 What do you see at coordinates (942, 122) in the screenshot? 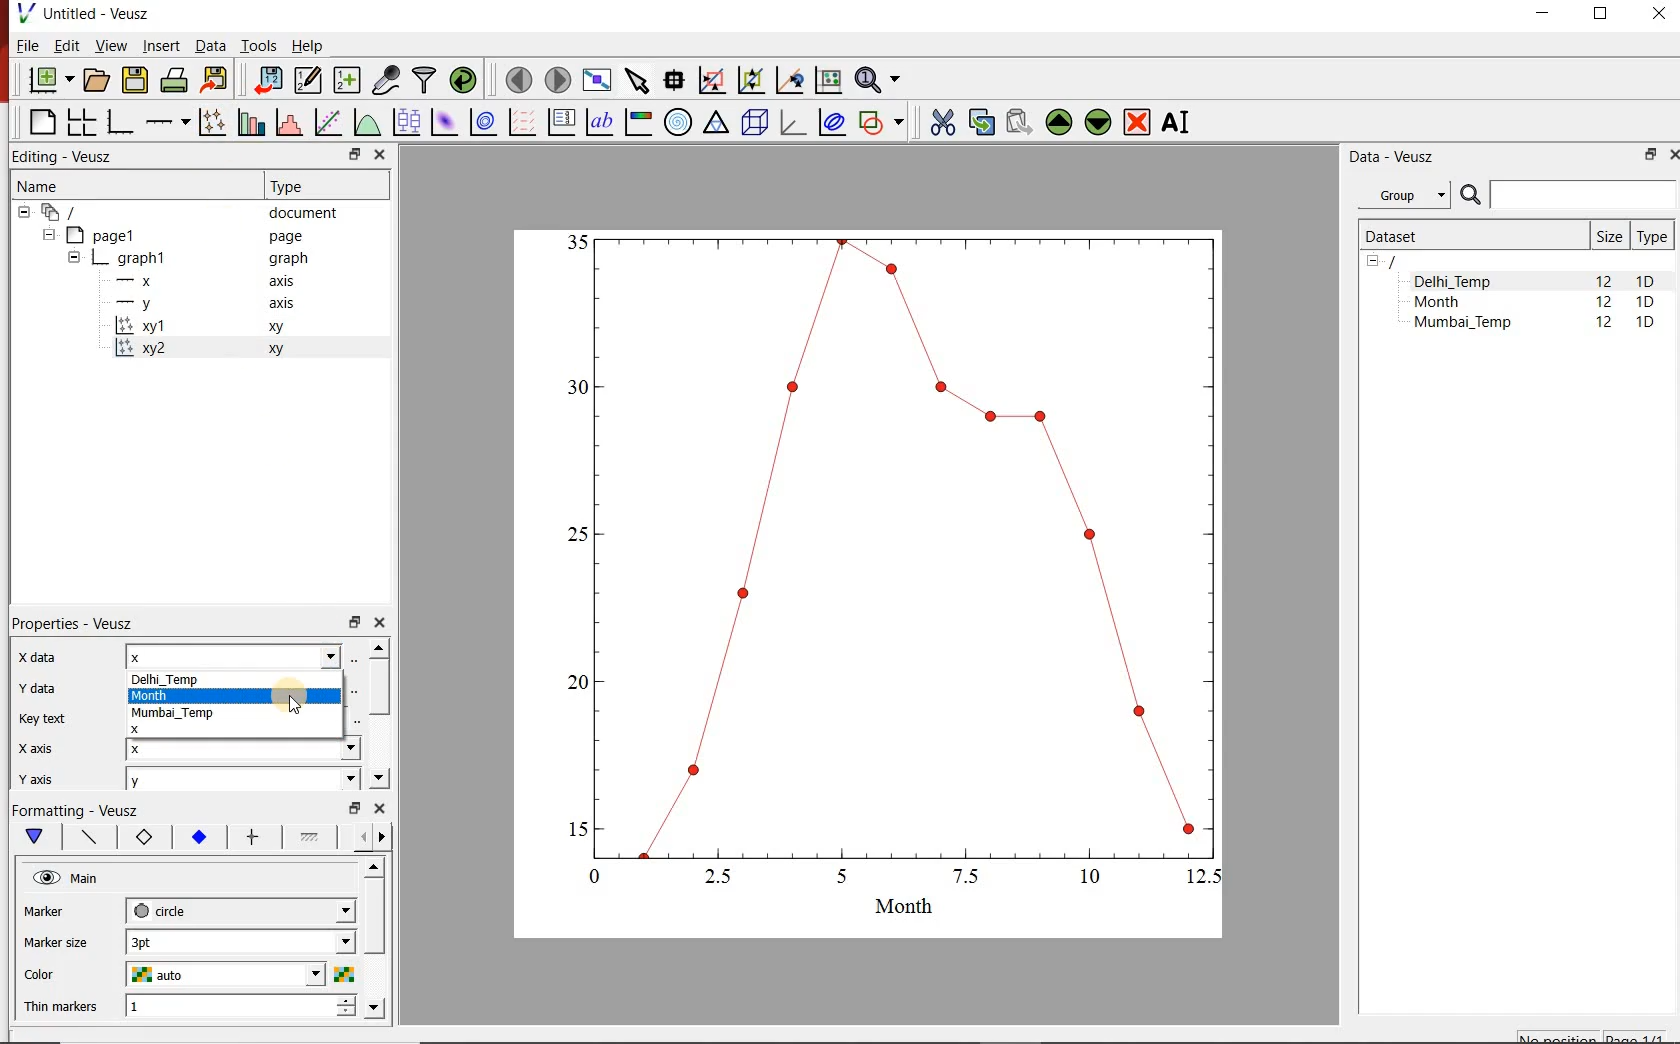
I see `cut the selected widget` at bounding box center [942, 122].